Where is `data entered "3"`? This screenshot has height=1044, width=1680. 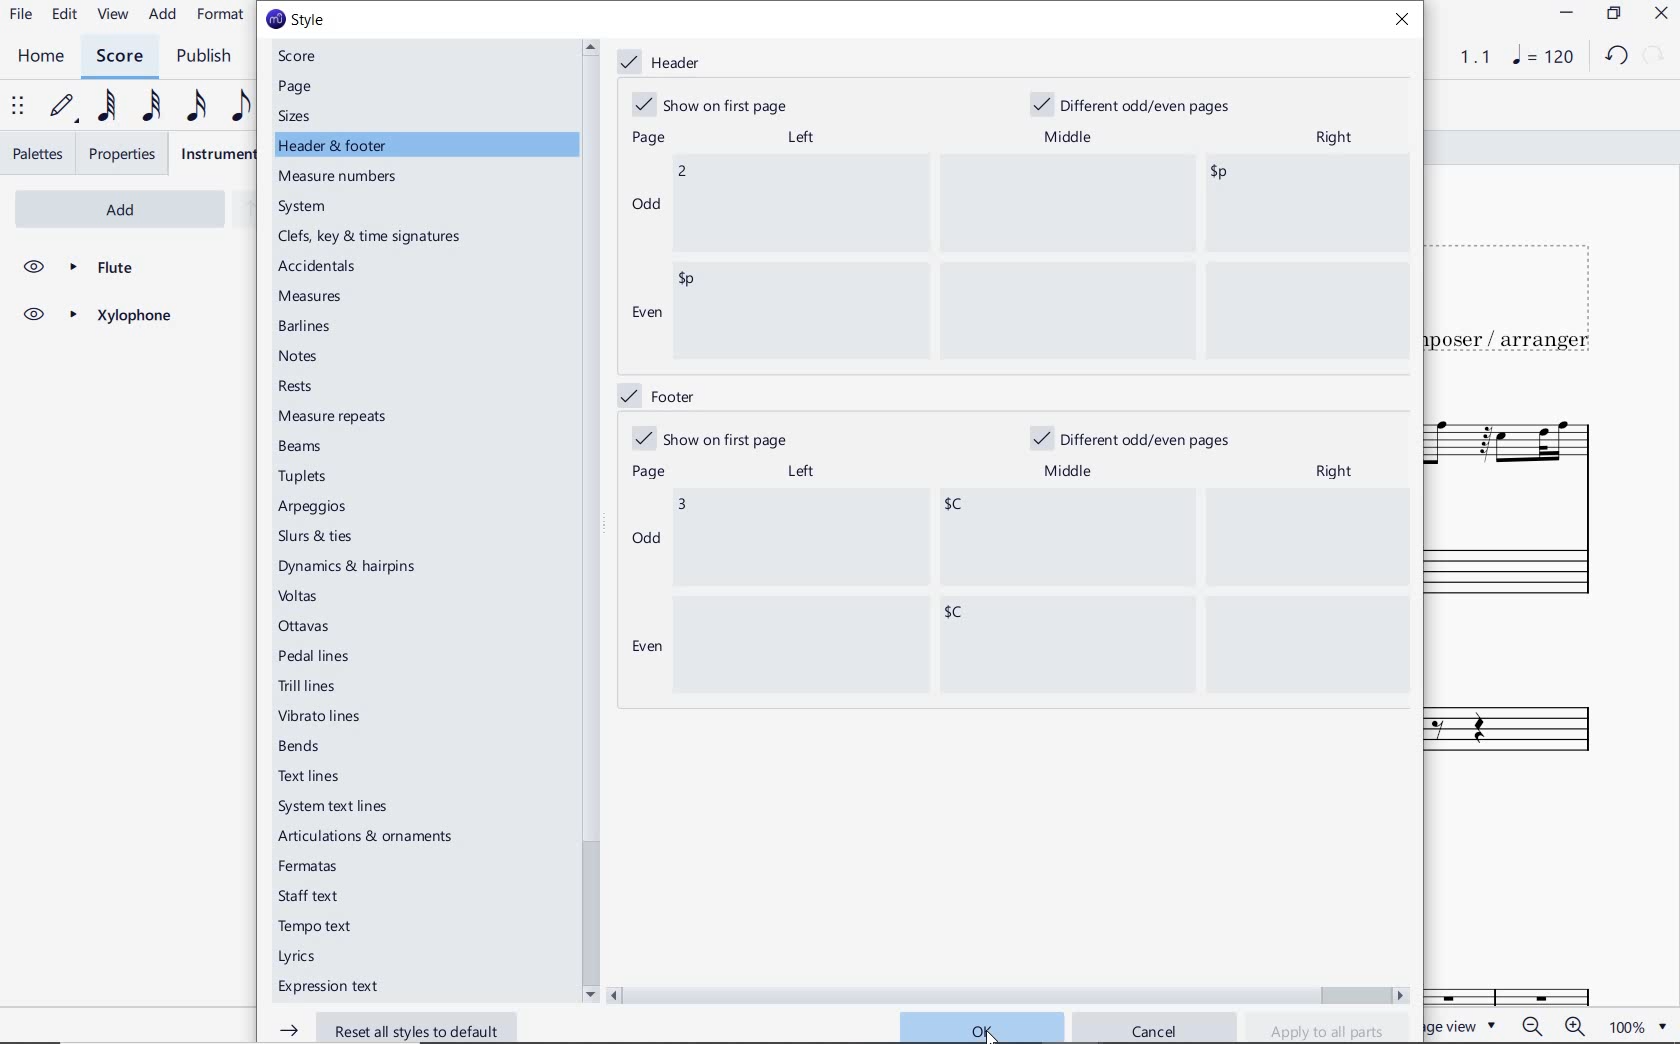 data entered "3" is located at coordinates (1039, 591).